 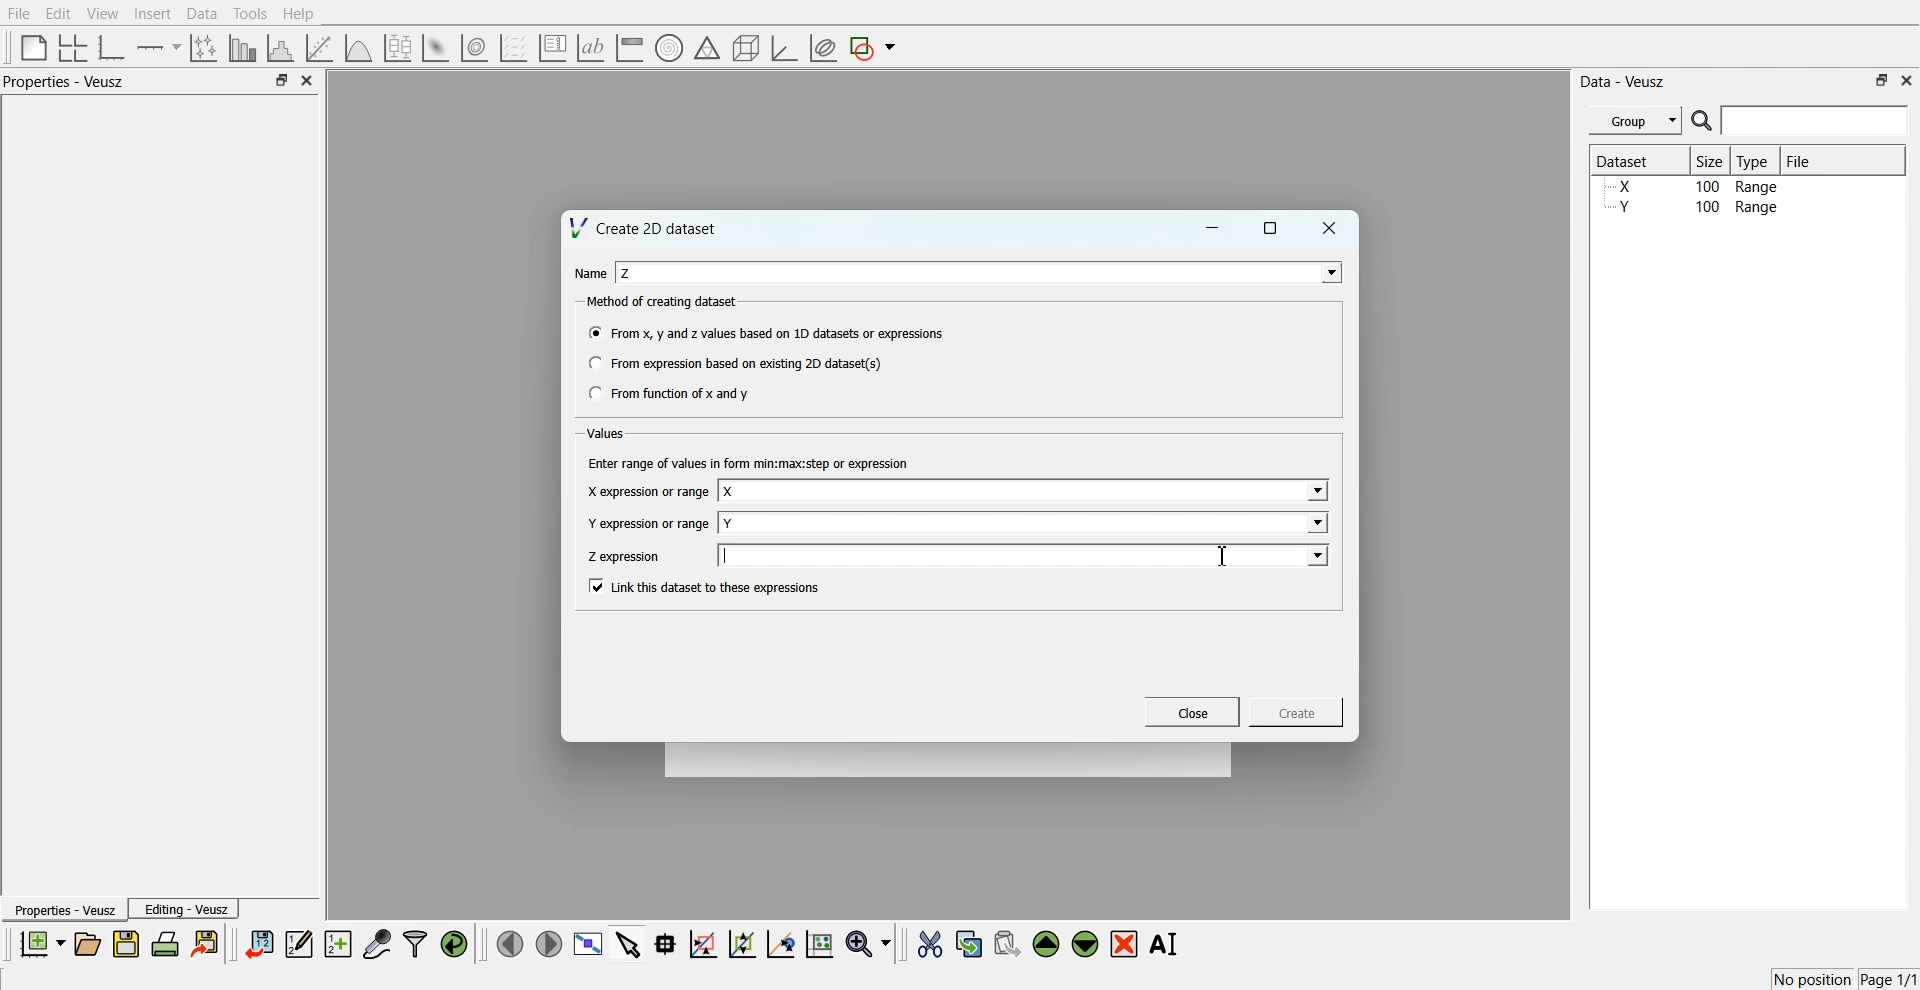 What do you see at coordinates (377, 943) in the screenshot?
I see `Capture remote data` at bounding box center [377, 943].